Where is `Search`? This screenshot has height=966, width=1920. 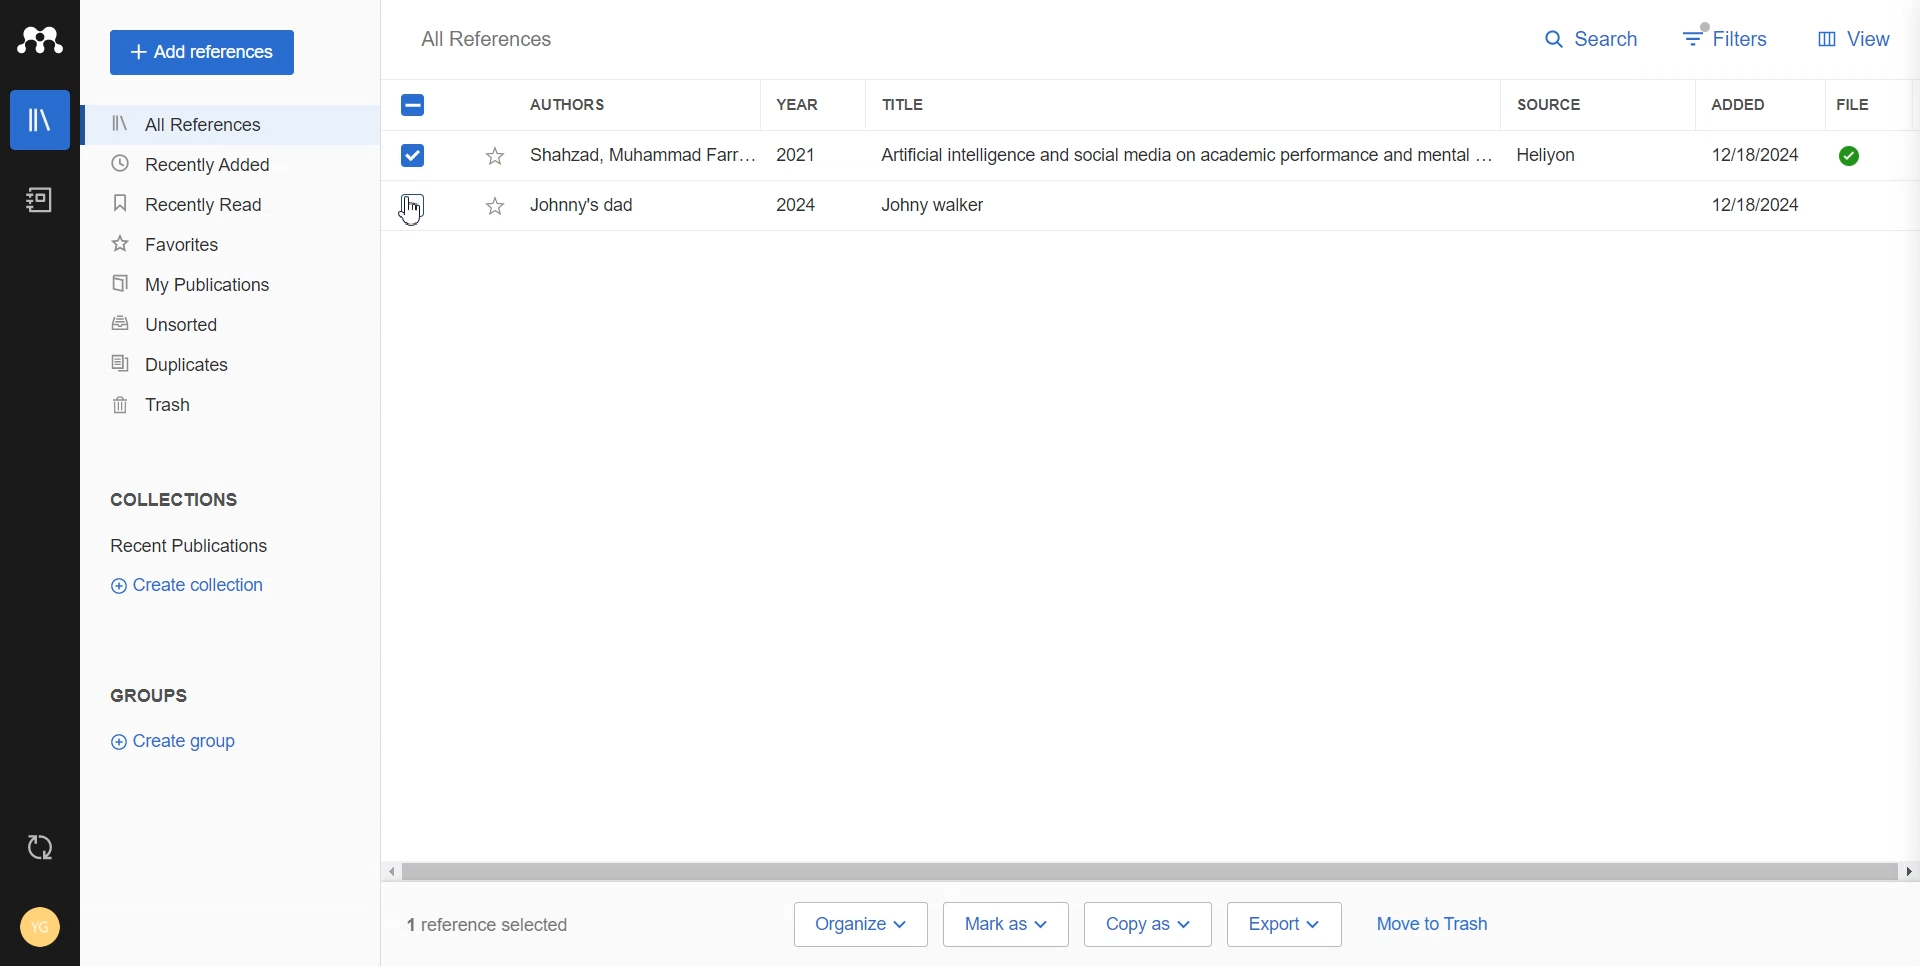
Search is located at coordinates (1592, 40).